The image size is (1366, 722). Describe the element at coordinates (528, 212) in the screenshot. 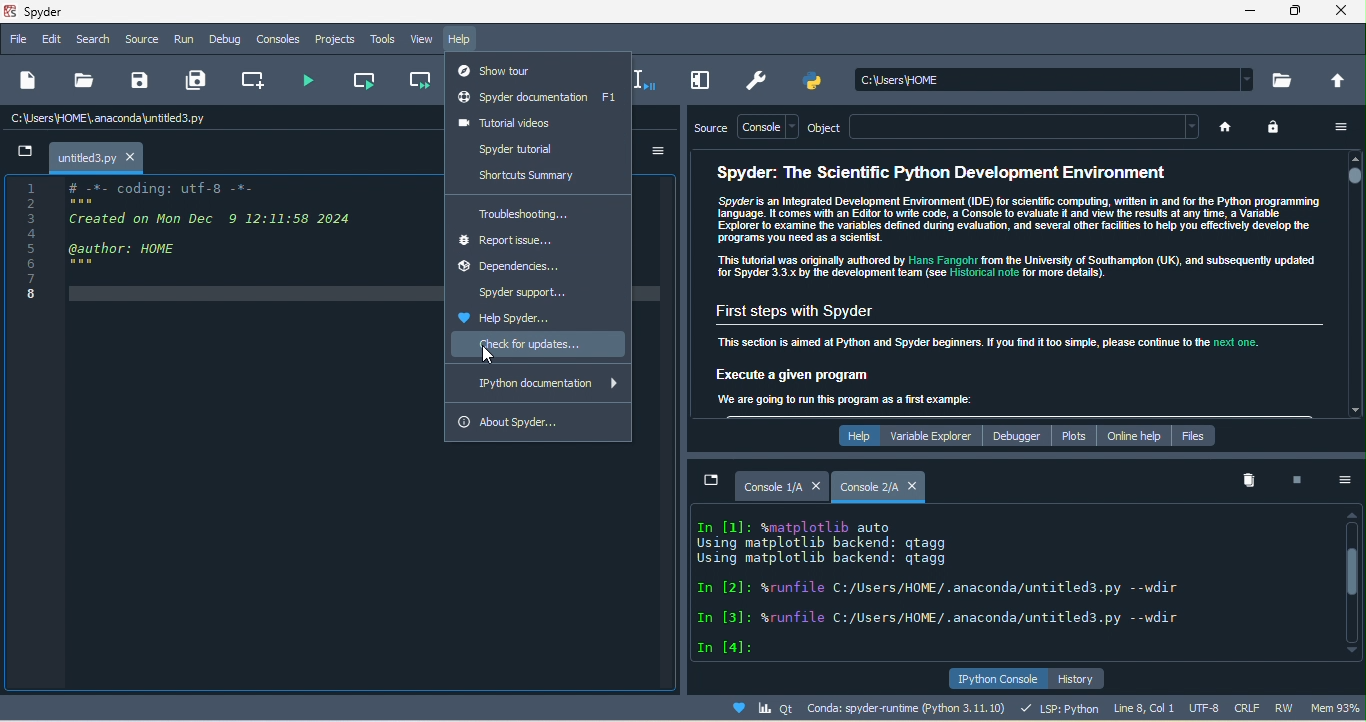

I see `troubleshooting` at that location.